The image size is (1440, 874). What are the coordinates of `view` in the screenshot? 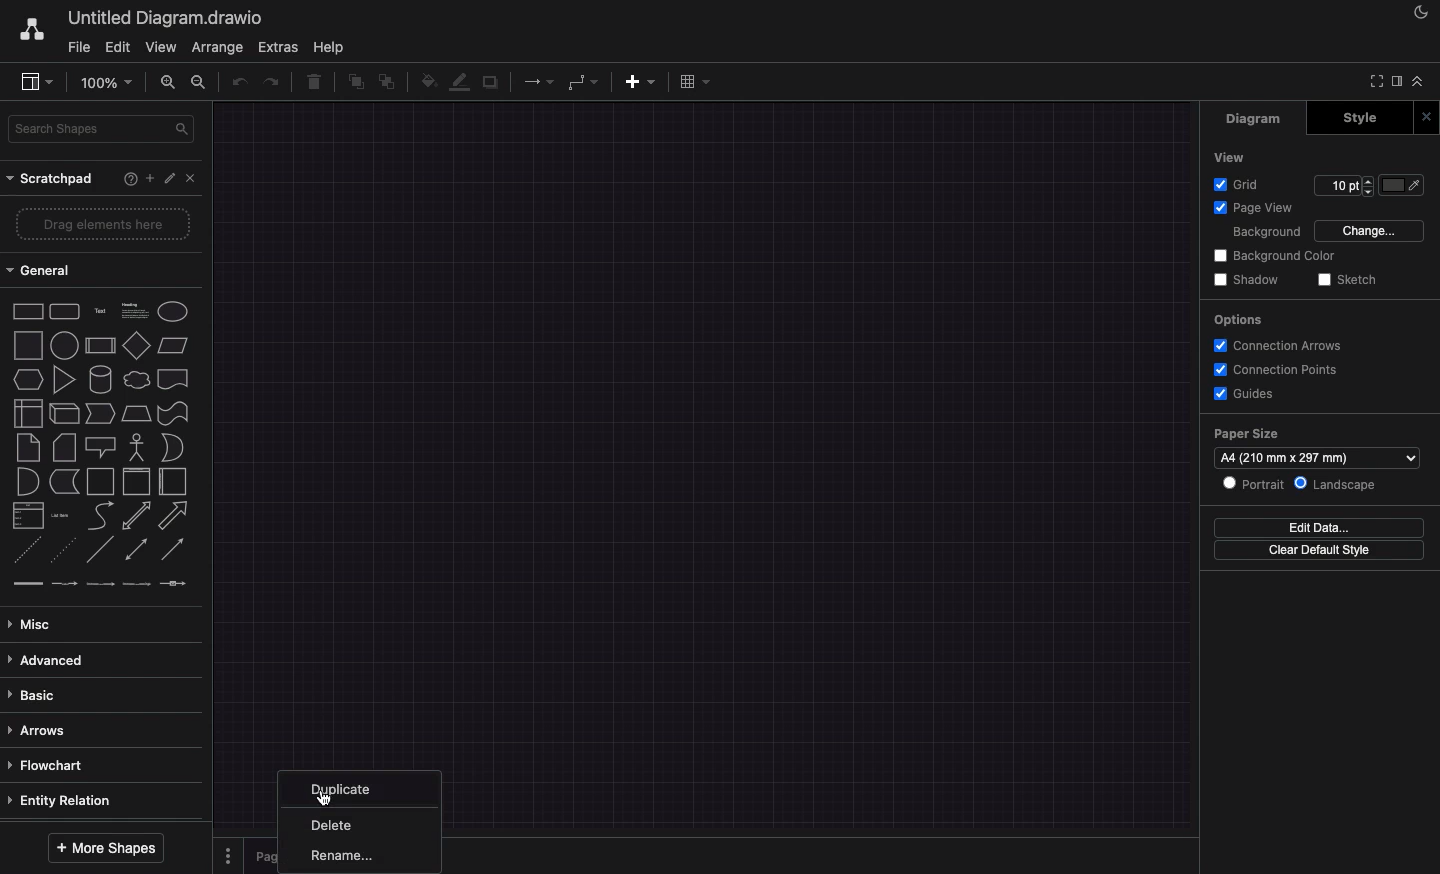 It's located at (1227, 159).